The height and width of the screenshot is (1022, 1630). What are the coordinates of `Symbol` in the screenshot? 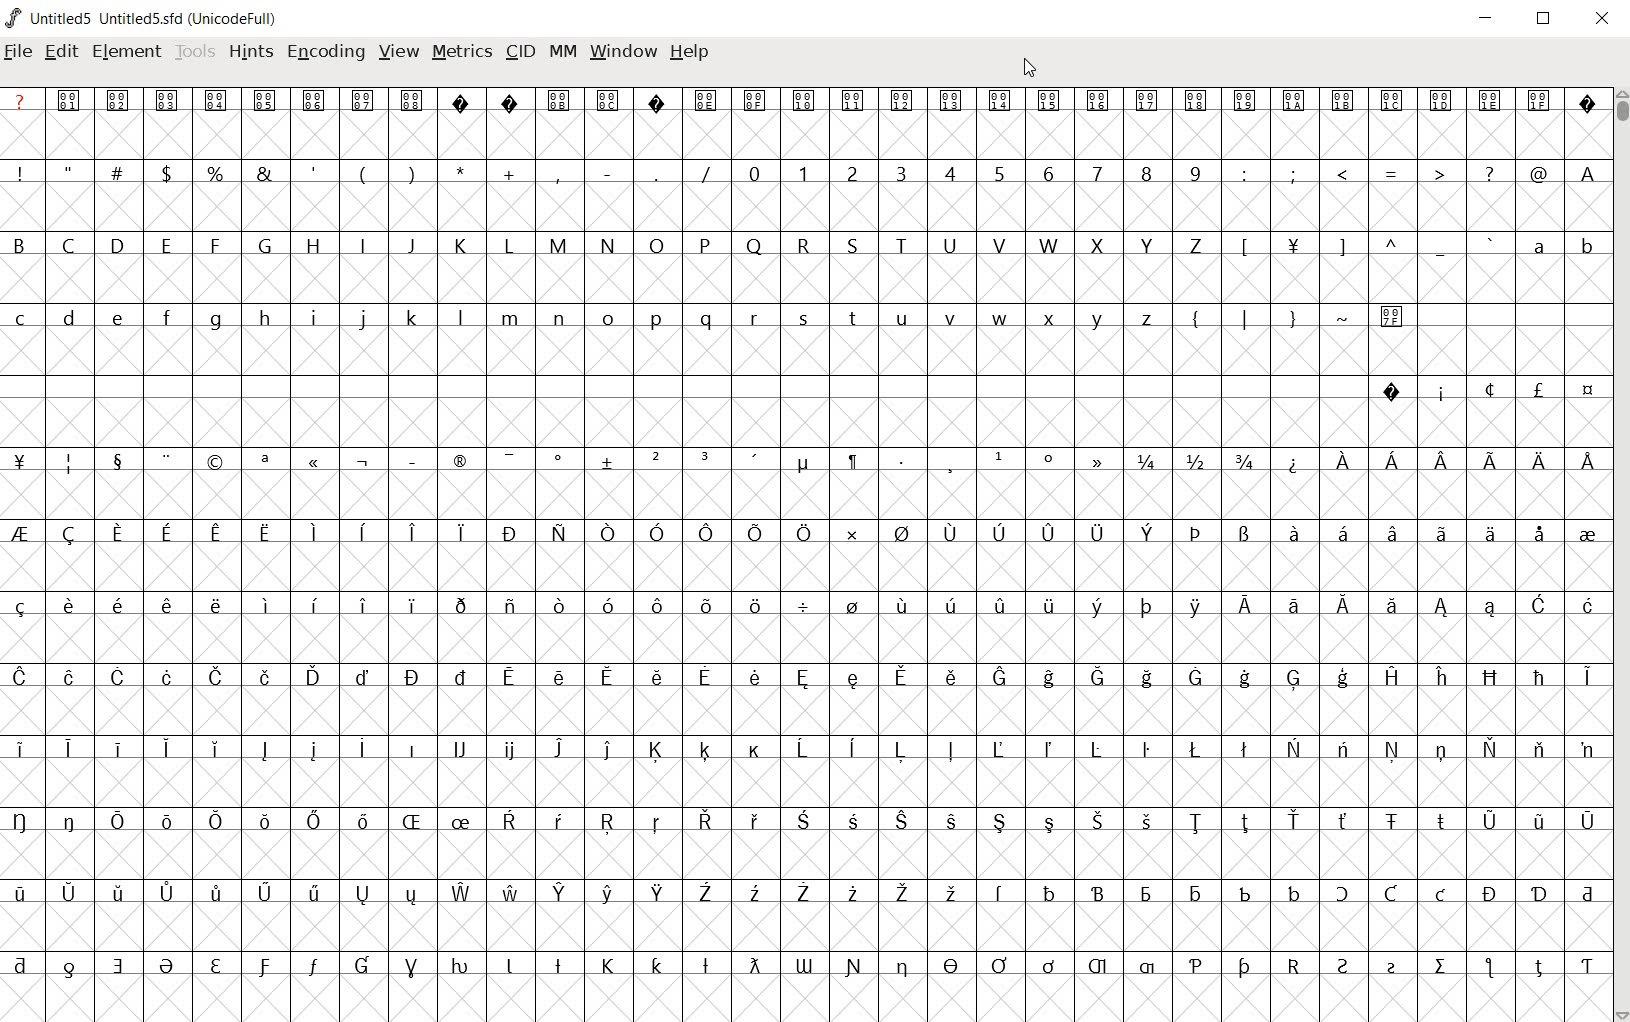 It's located at (655, 750).